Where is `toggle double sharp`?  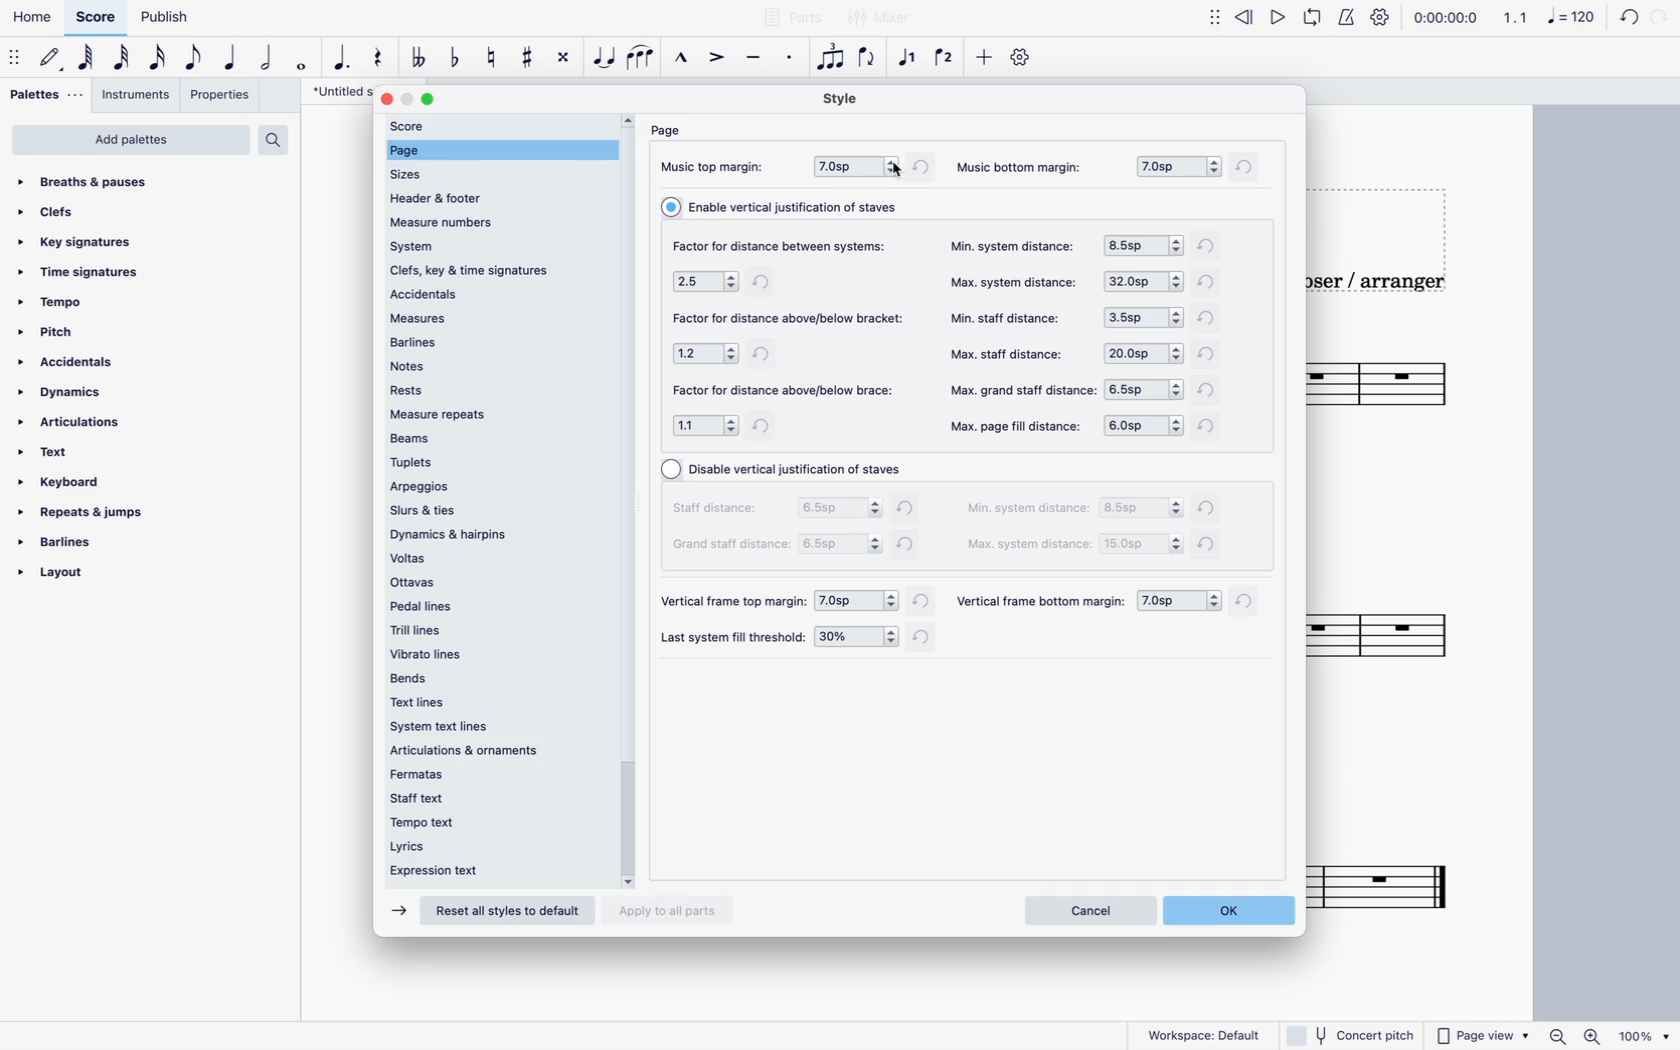 toggle double sharp is located at coordinates (563, 59).